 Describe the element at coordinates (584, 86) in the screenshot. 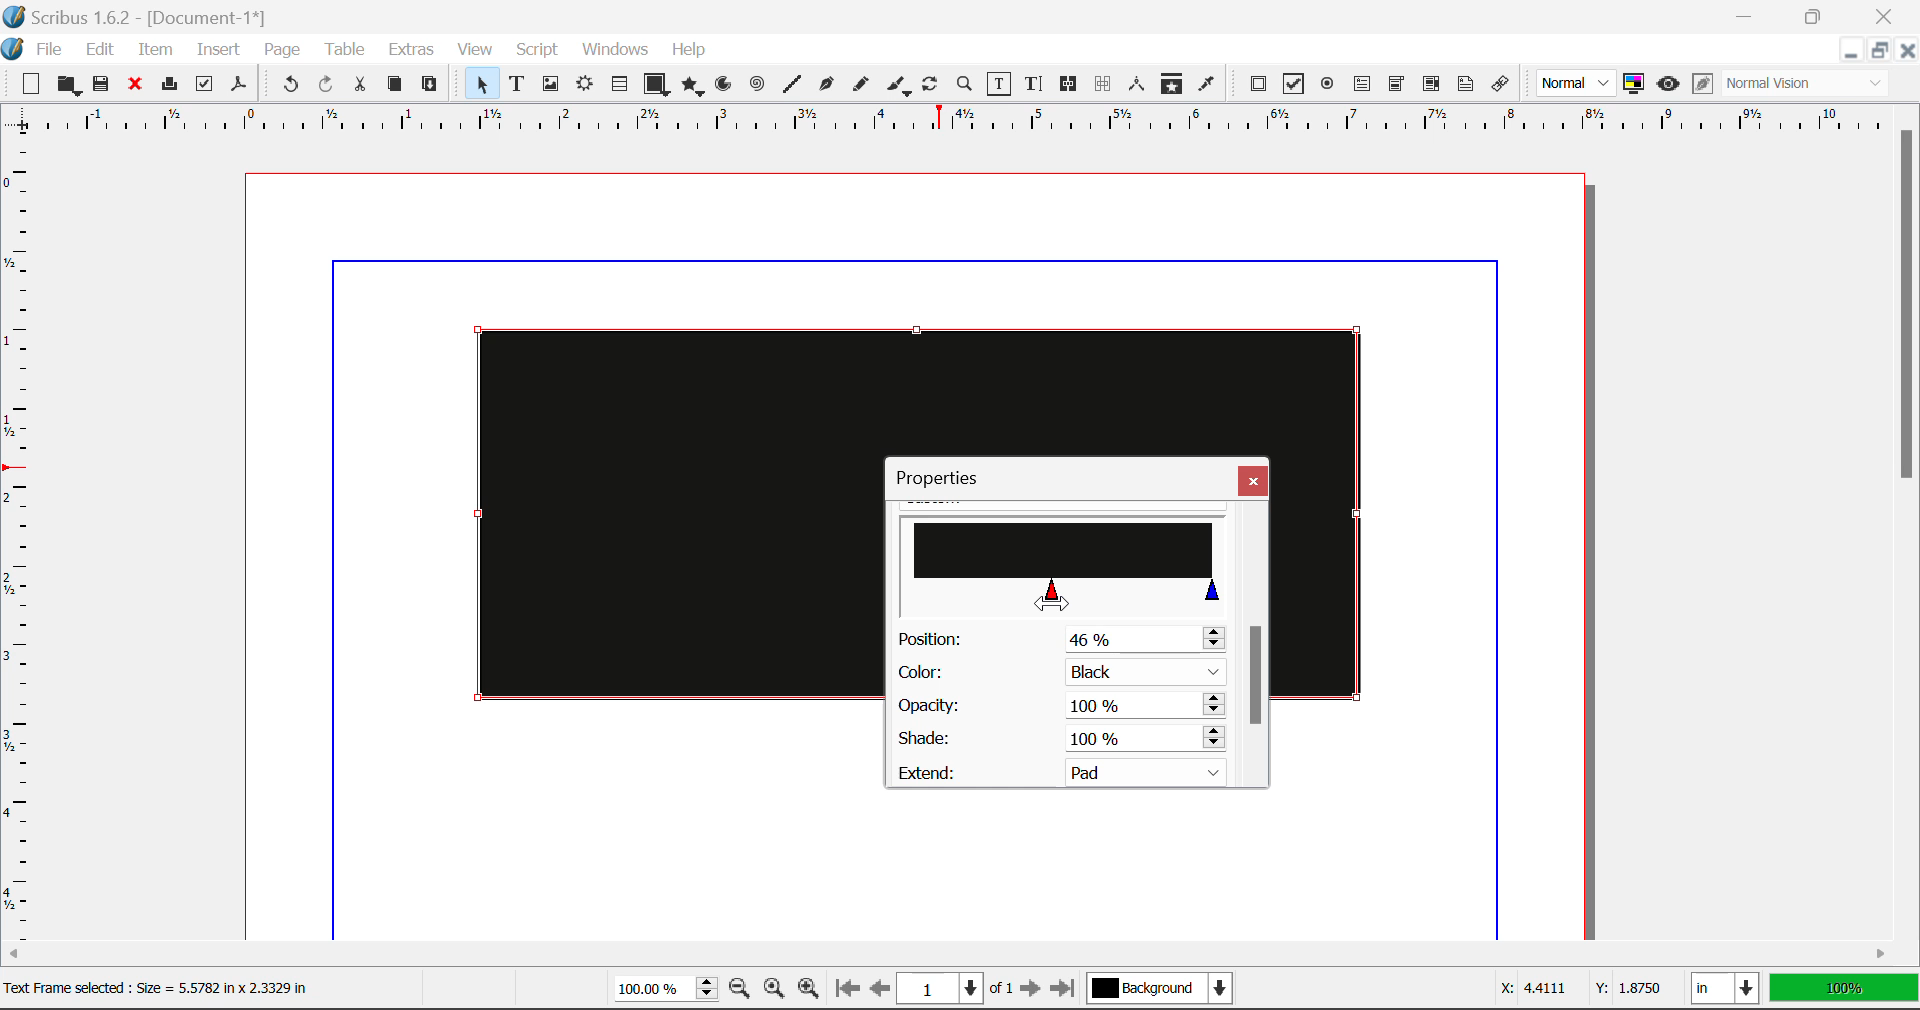

I see `Render Frame` at that location.